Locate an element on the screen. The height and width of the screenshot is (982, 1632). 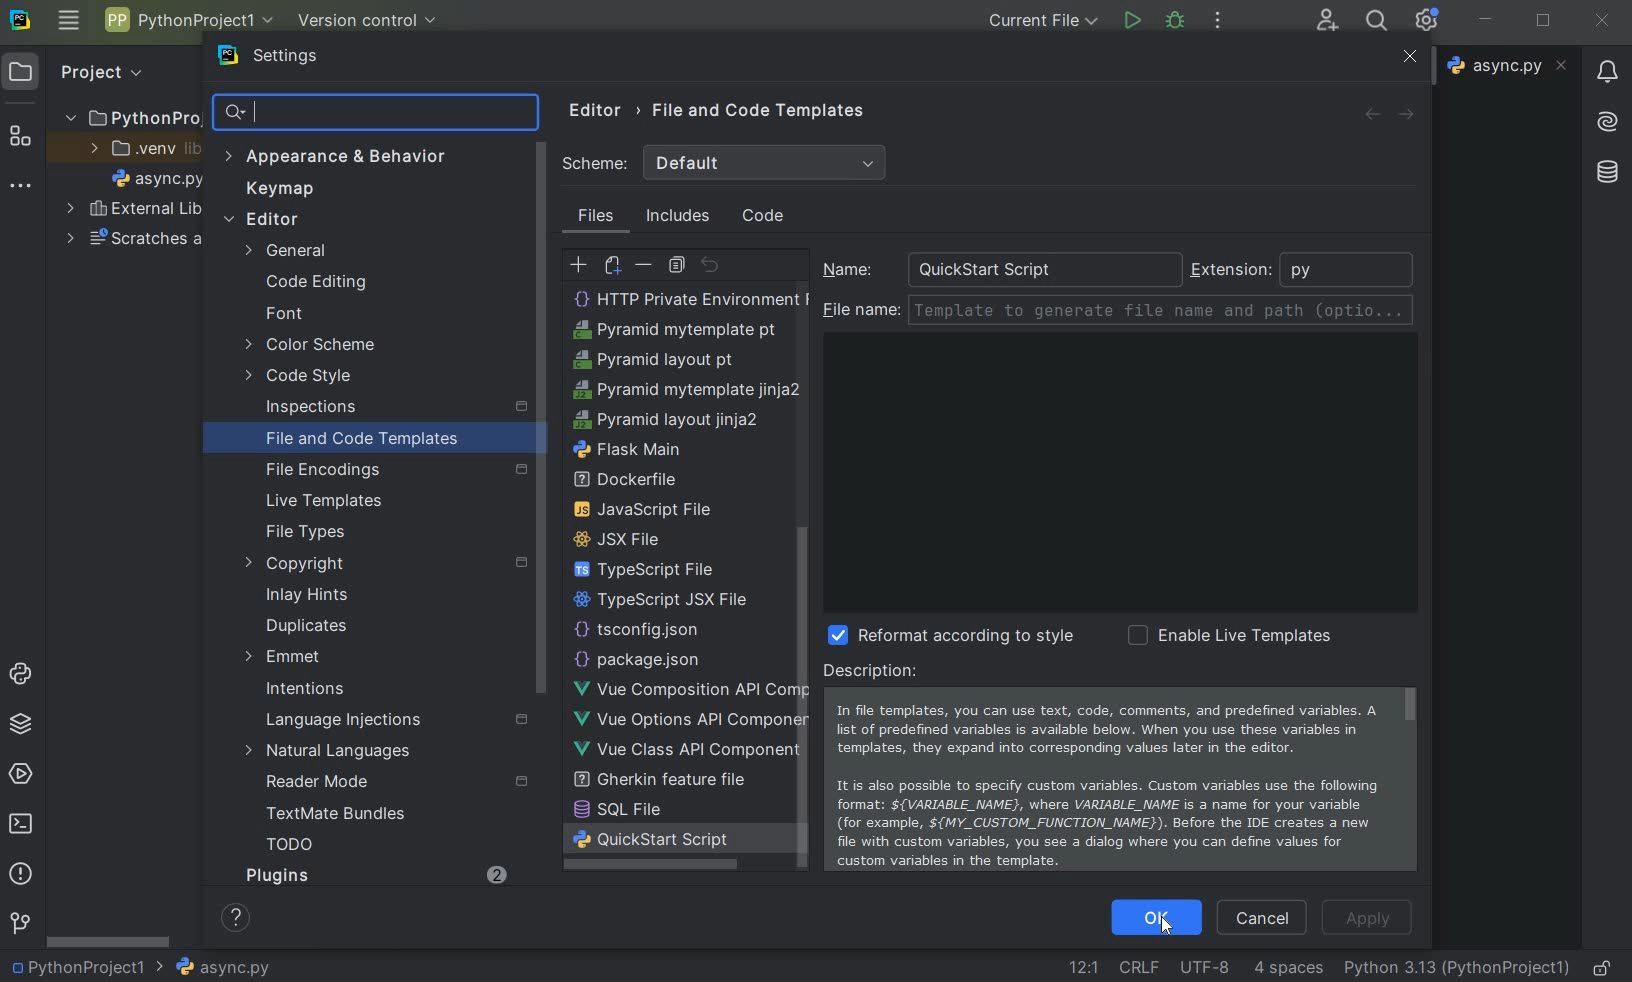
services is located at coordinates (22, 773).